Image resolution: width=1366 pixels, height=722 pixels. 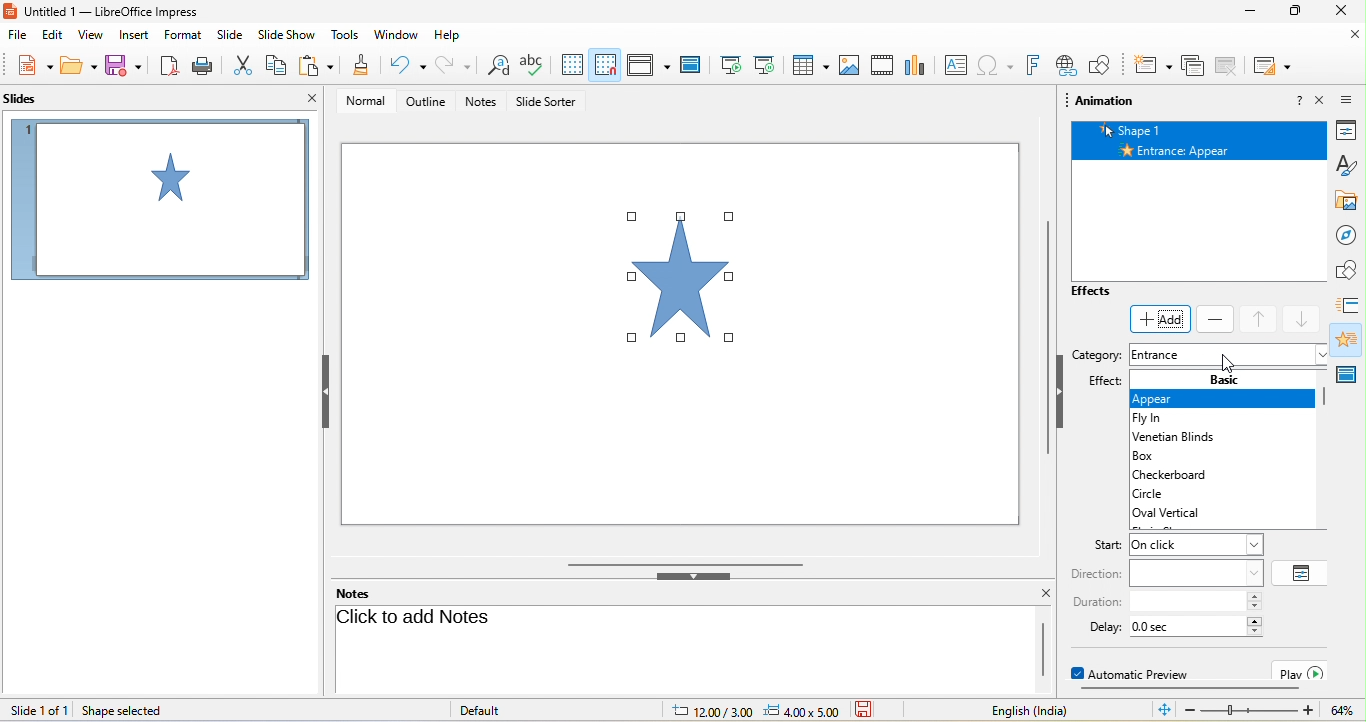 What do you see at coordinates (1255, 608) in the screenshot?
I see `decrease duration` at bounding box center [1255, 608].